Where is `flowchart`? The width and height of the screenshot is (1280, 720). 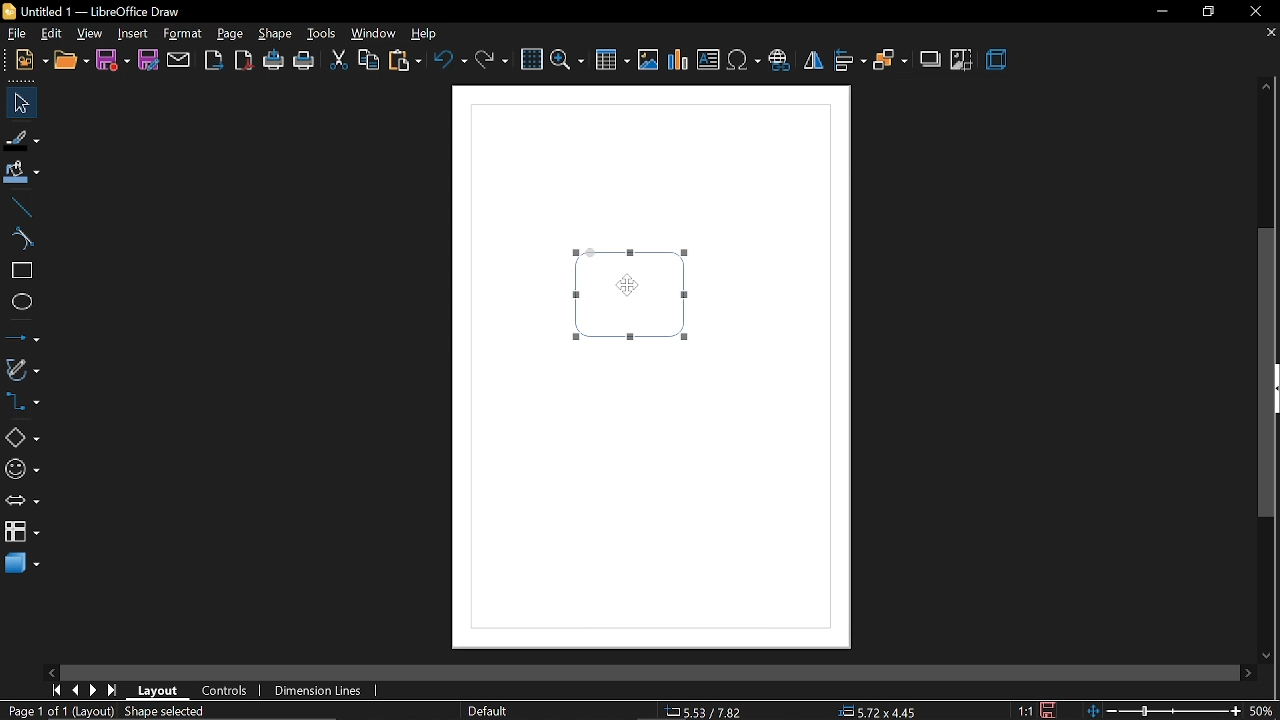 flowchart is located at coordinates (19, 531).